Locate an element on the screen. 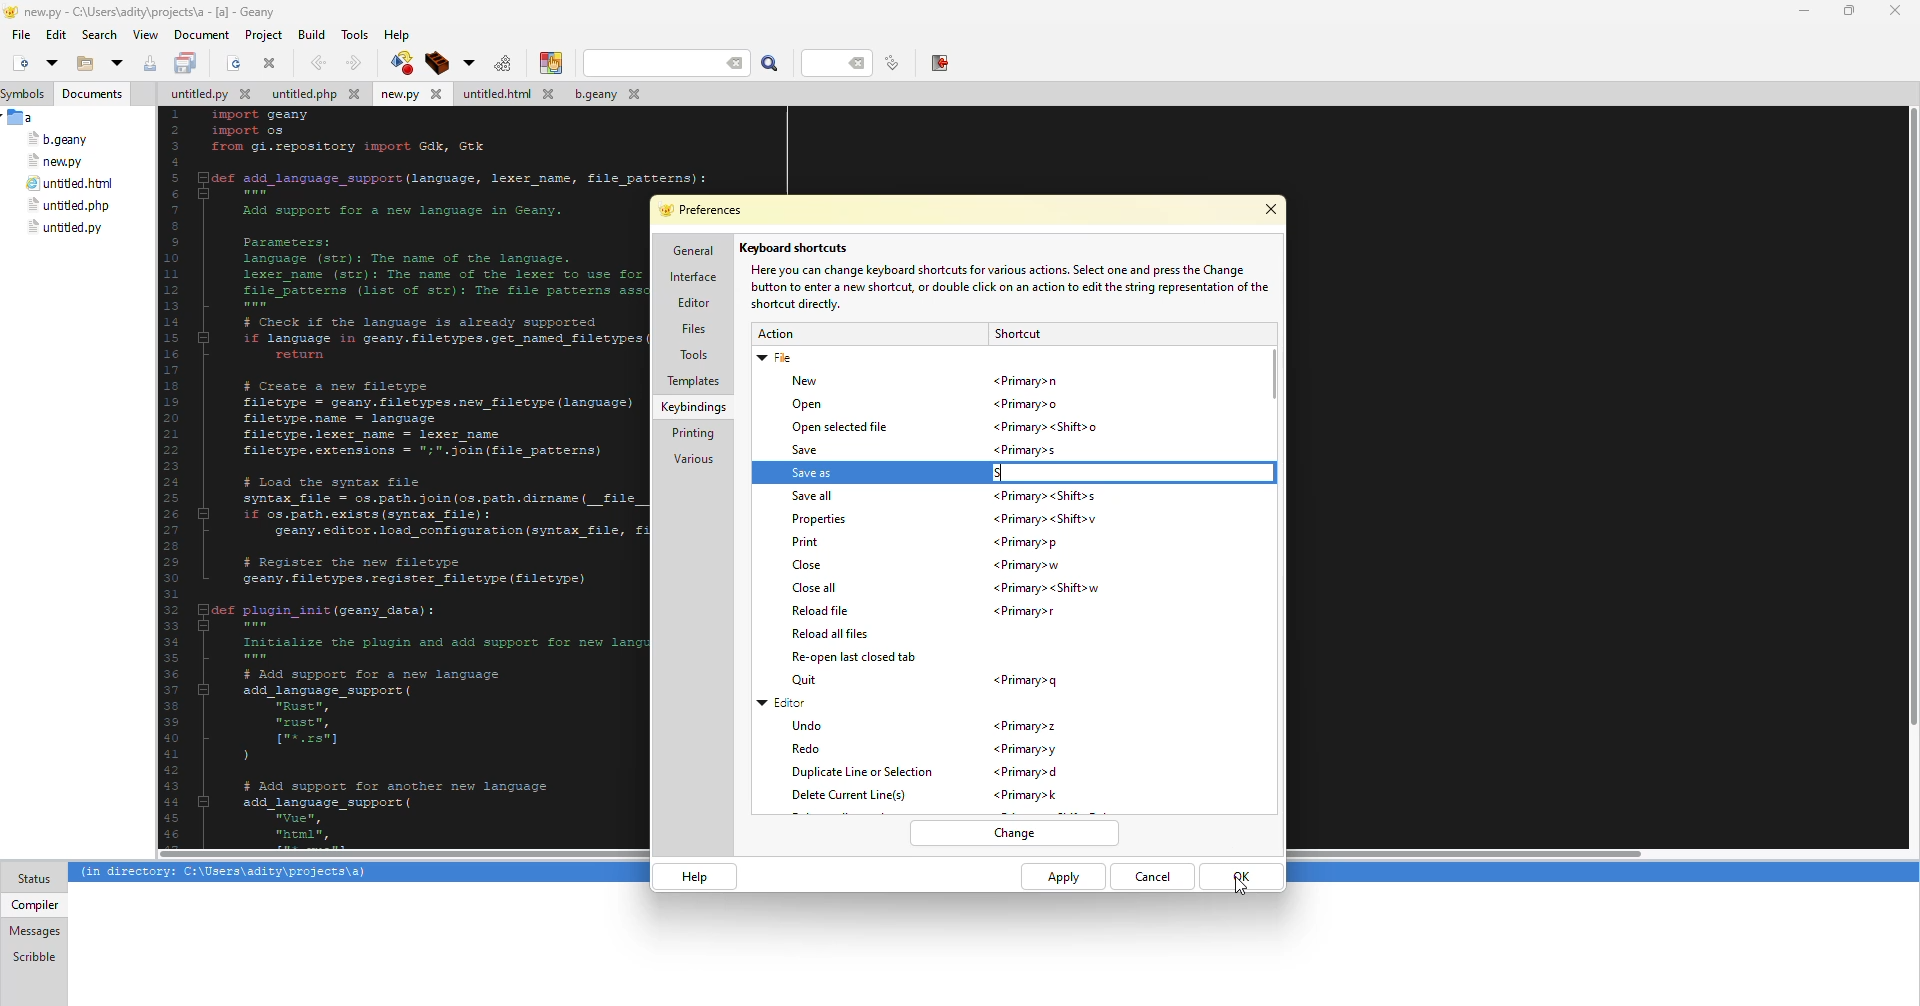 The width and height of the screenshot is (1920, 1006). documents is located at coordinates (94, 94).